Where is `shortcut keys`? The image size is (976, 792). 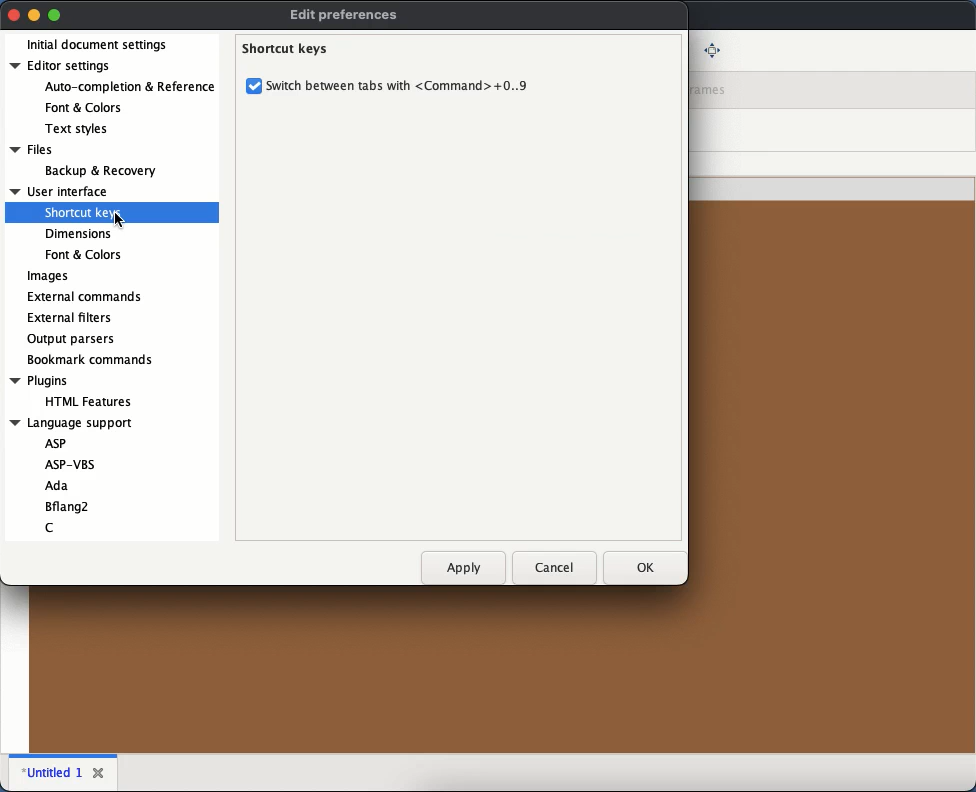 shortcut keys is located at coordinates (288, 48).